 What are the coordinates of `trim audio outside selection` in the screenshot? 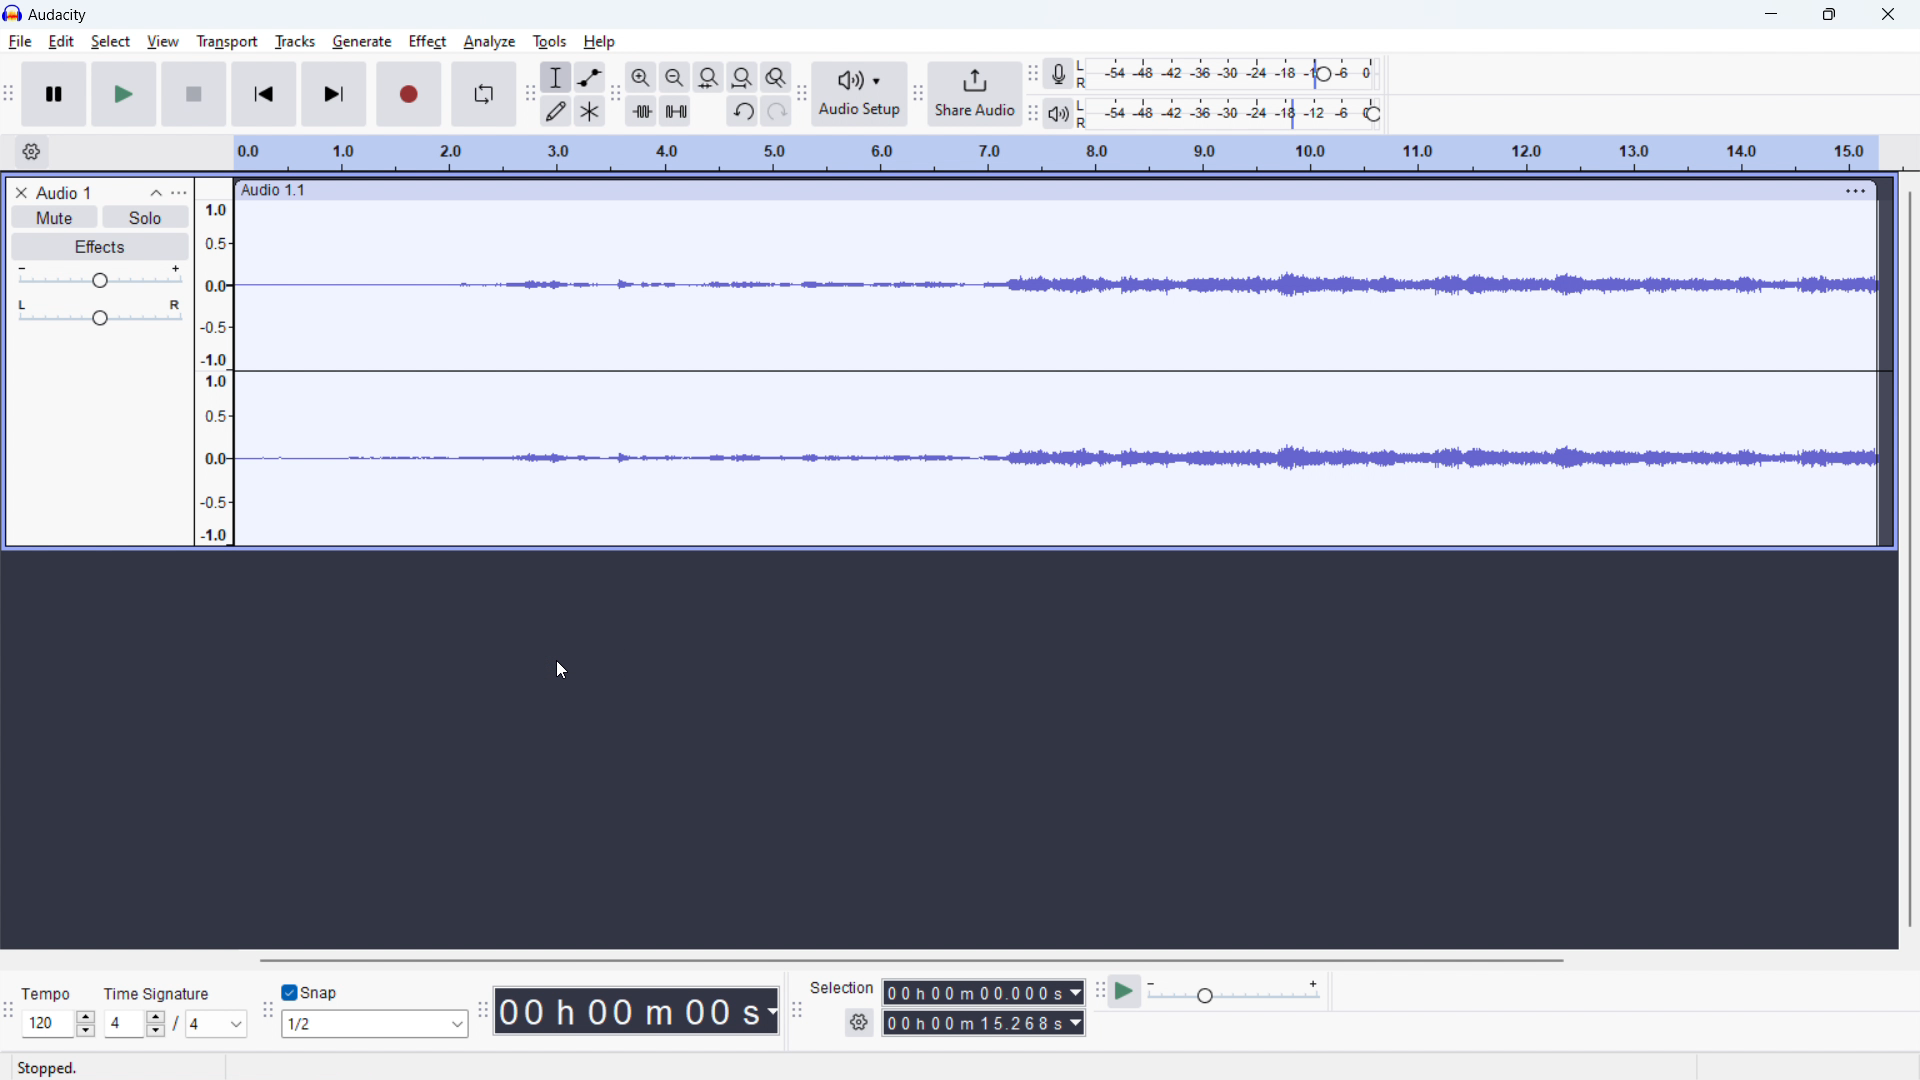 It's located at (640, 110).